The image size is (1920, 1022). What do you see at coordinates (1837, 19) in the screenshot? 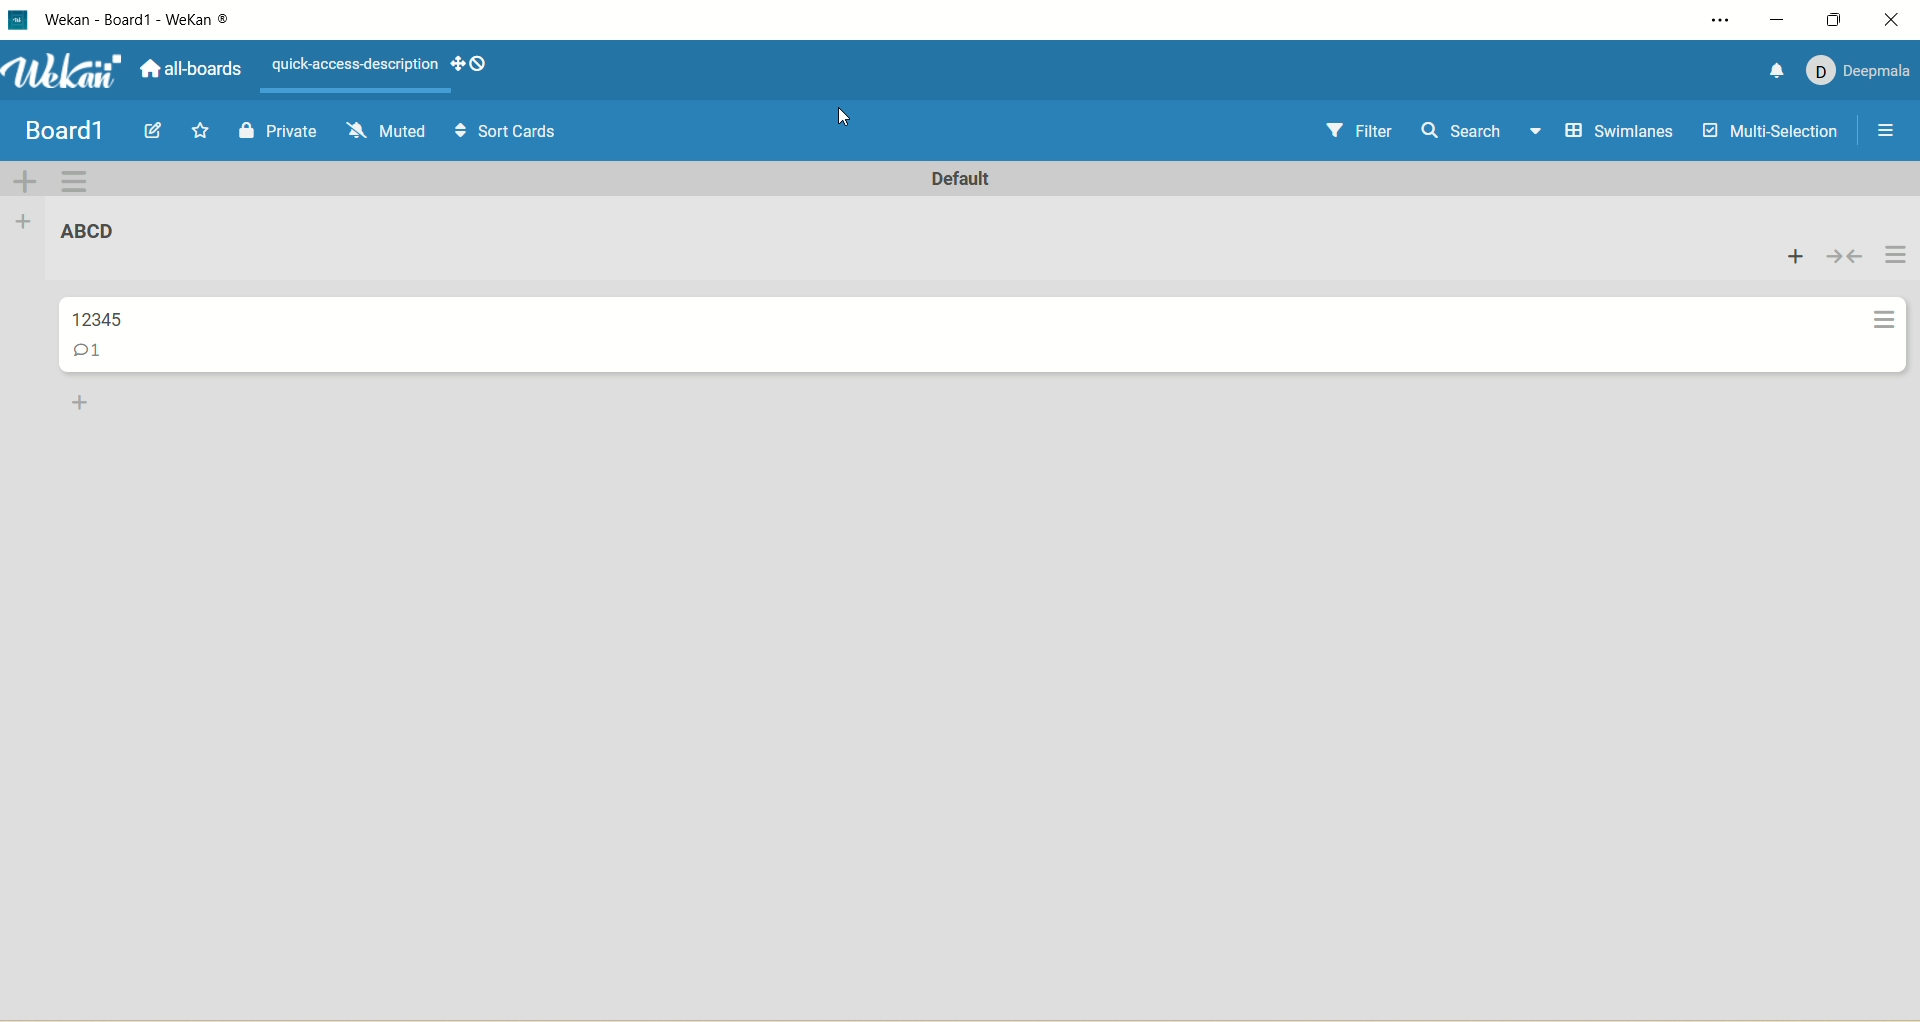
I see `maximize` at bounding box center [1837, 19].